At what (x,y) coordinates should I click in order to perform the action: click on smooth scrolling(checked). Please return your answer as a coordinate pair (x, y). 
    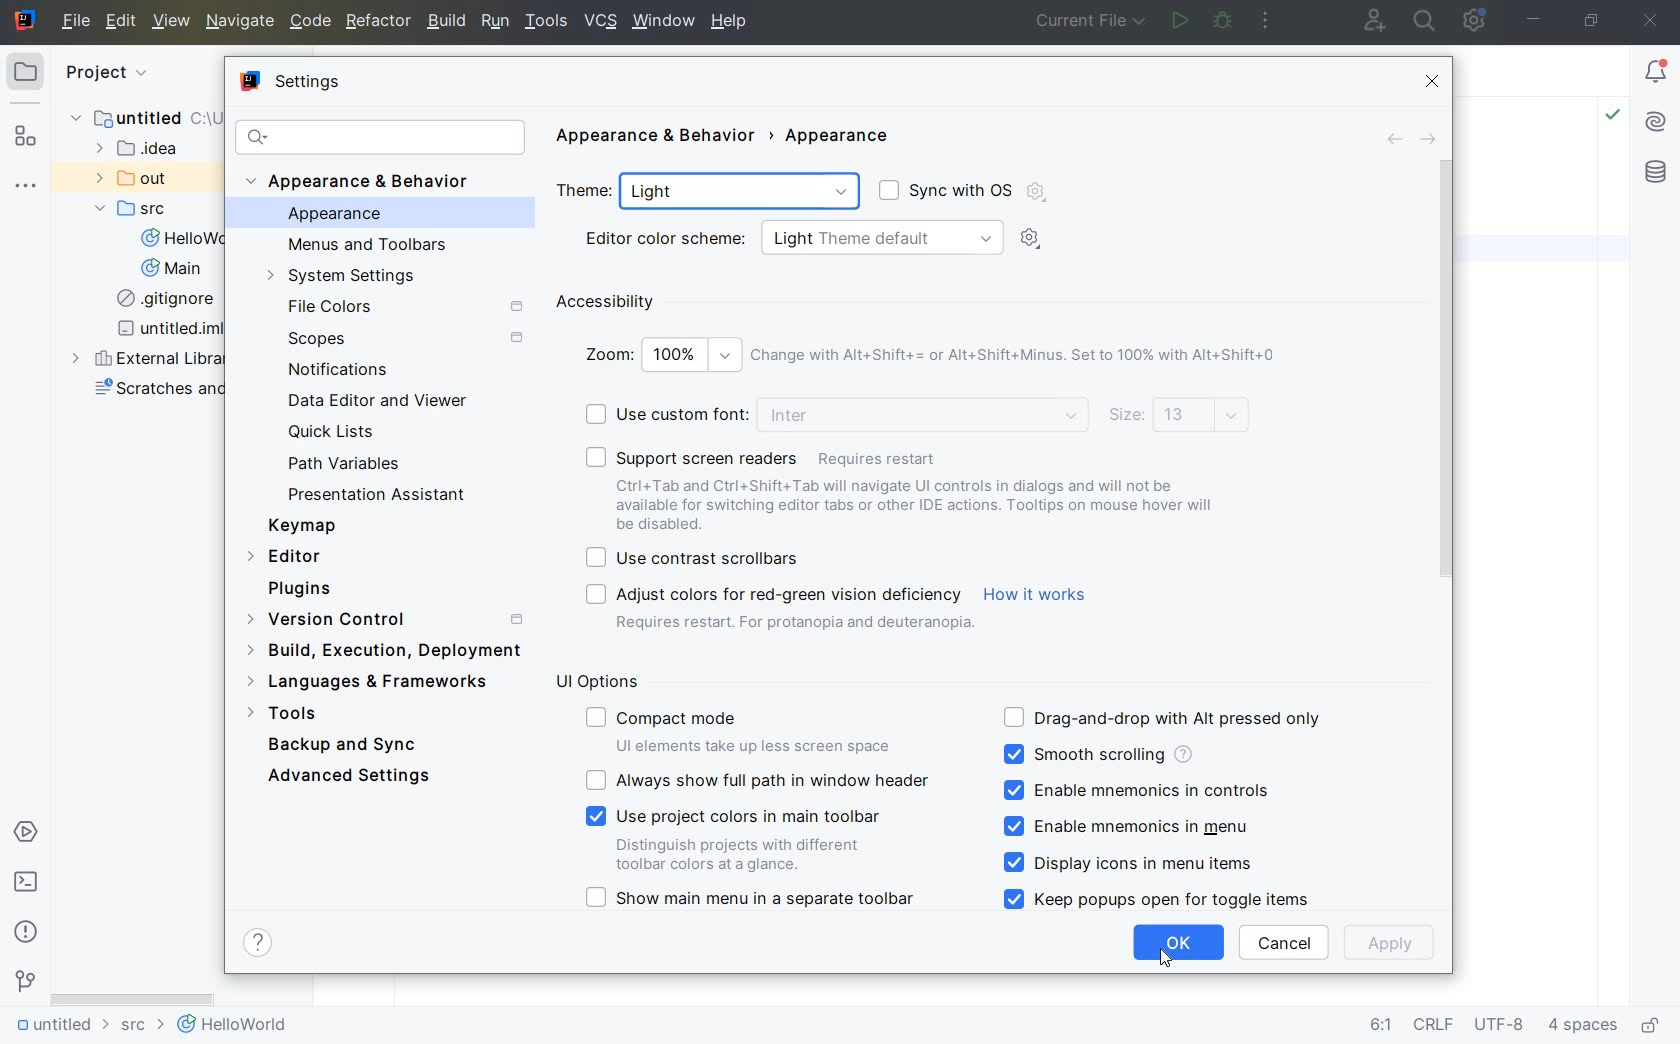
    Looking at the image, I should click on (1096, 755).